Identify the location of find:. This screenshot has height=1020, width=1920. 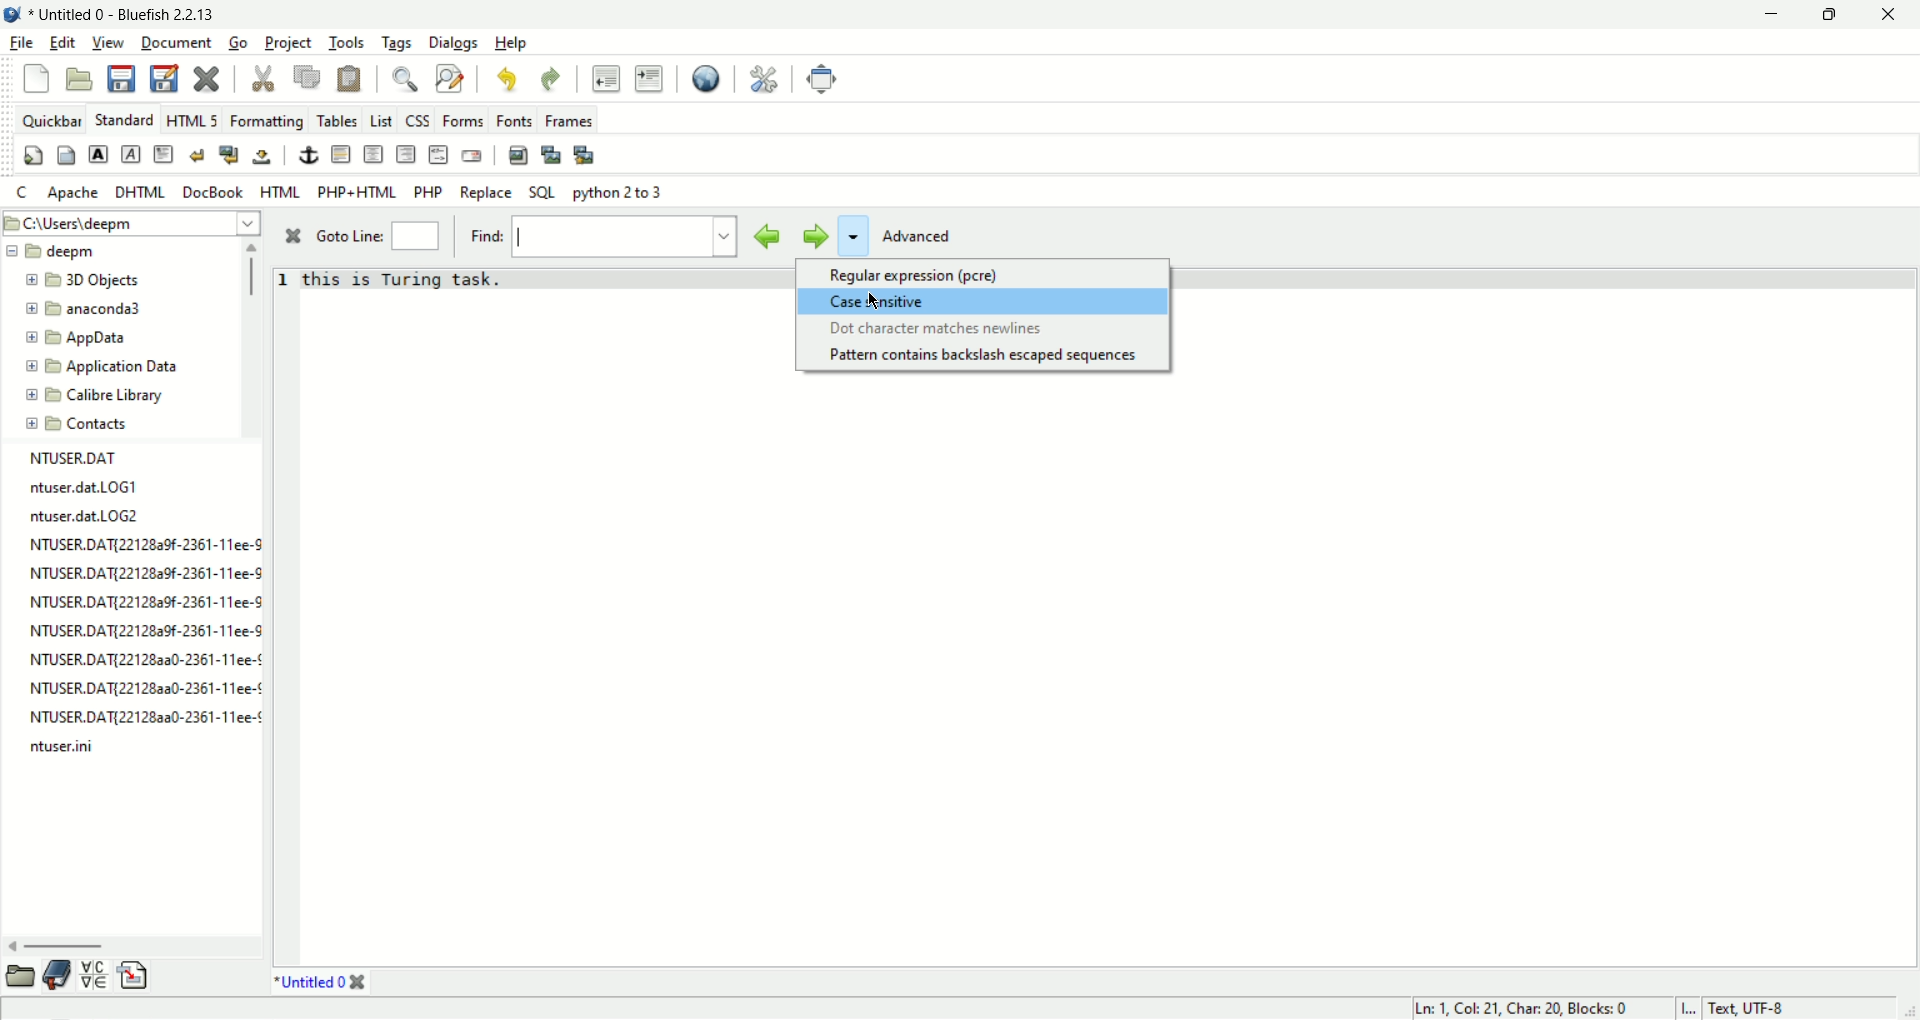
(487, 234).